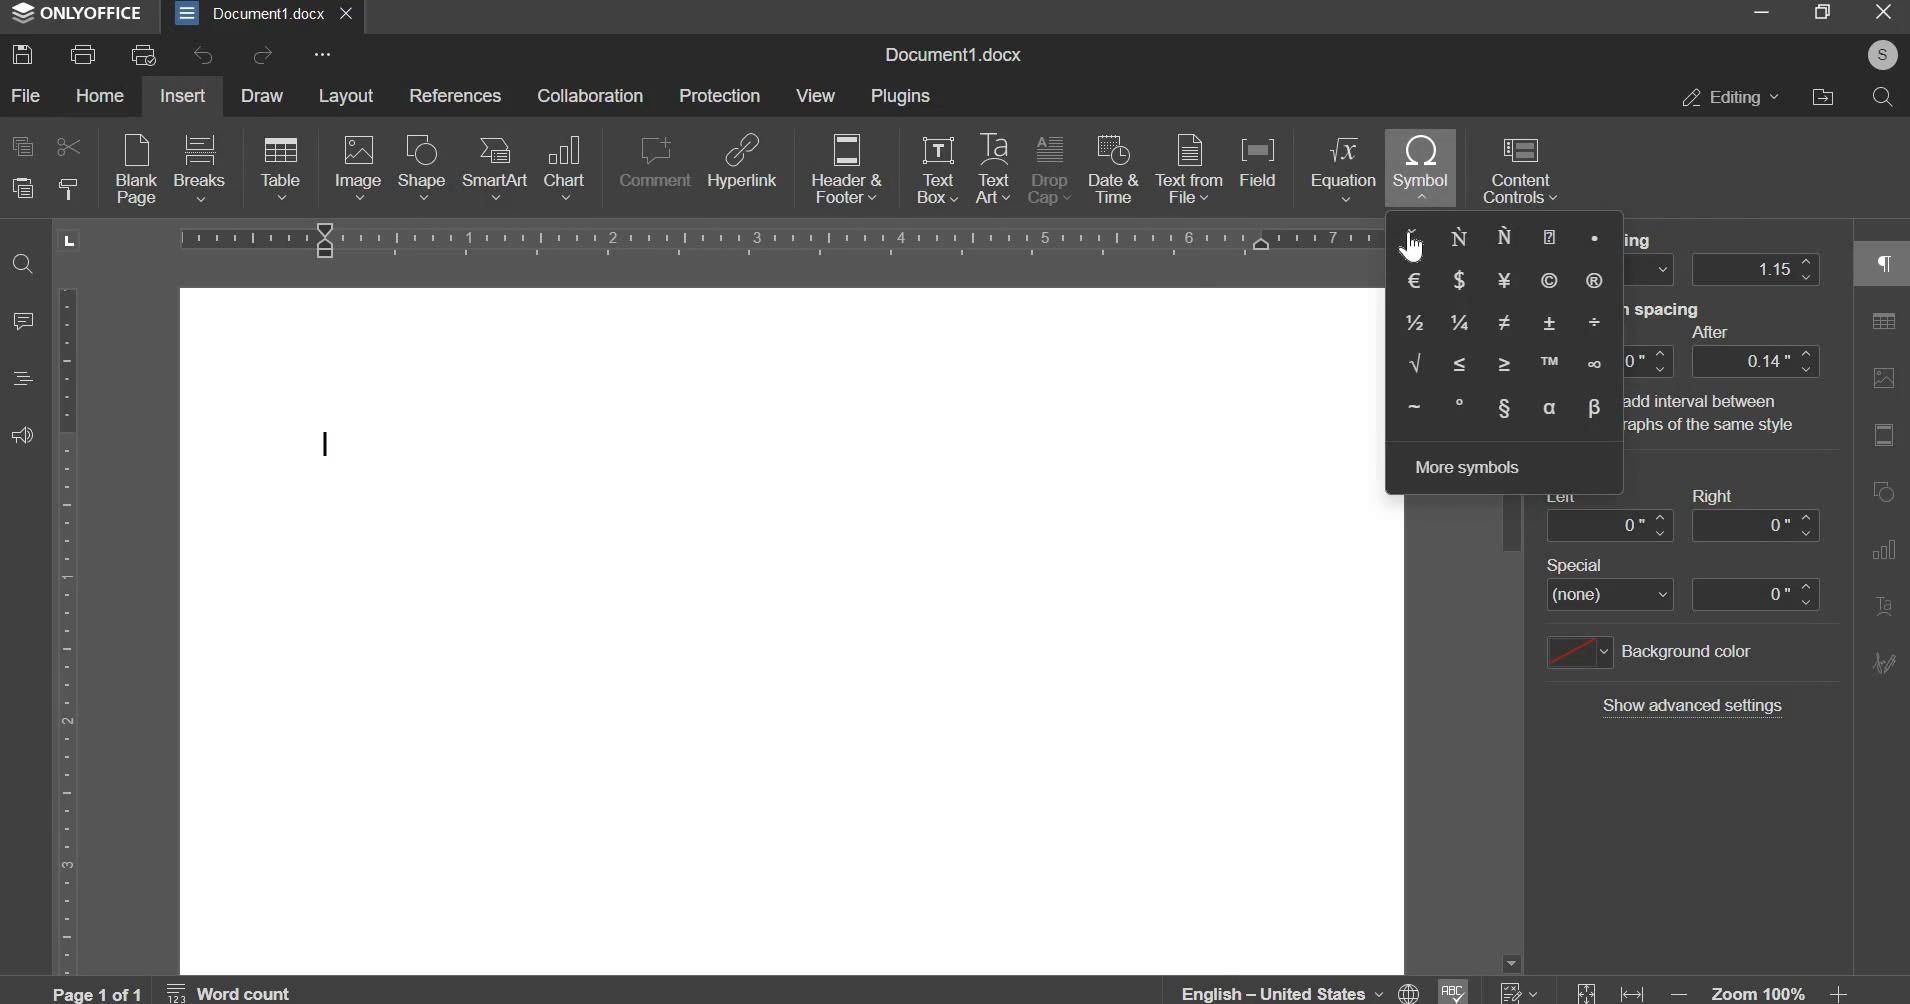  I want to click on view, so click(817, 95).